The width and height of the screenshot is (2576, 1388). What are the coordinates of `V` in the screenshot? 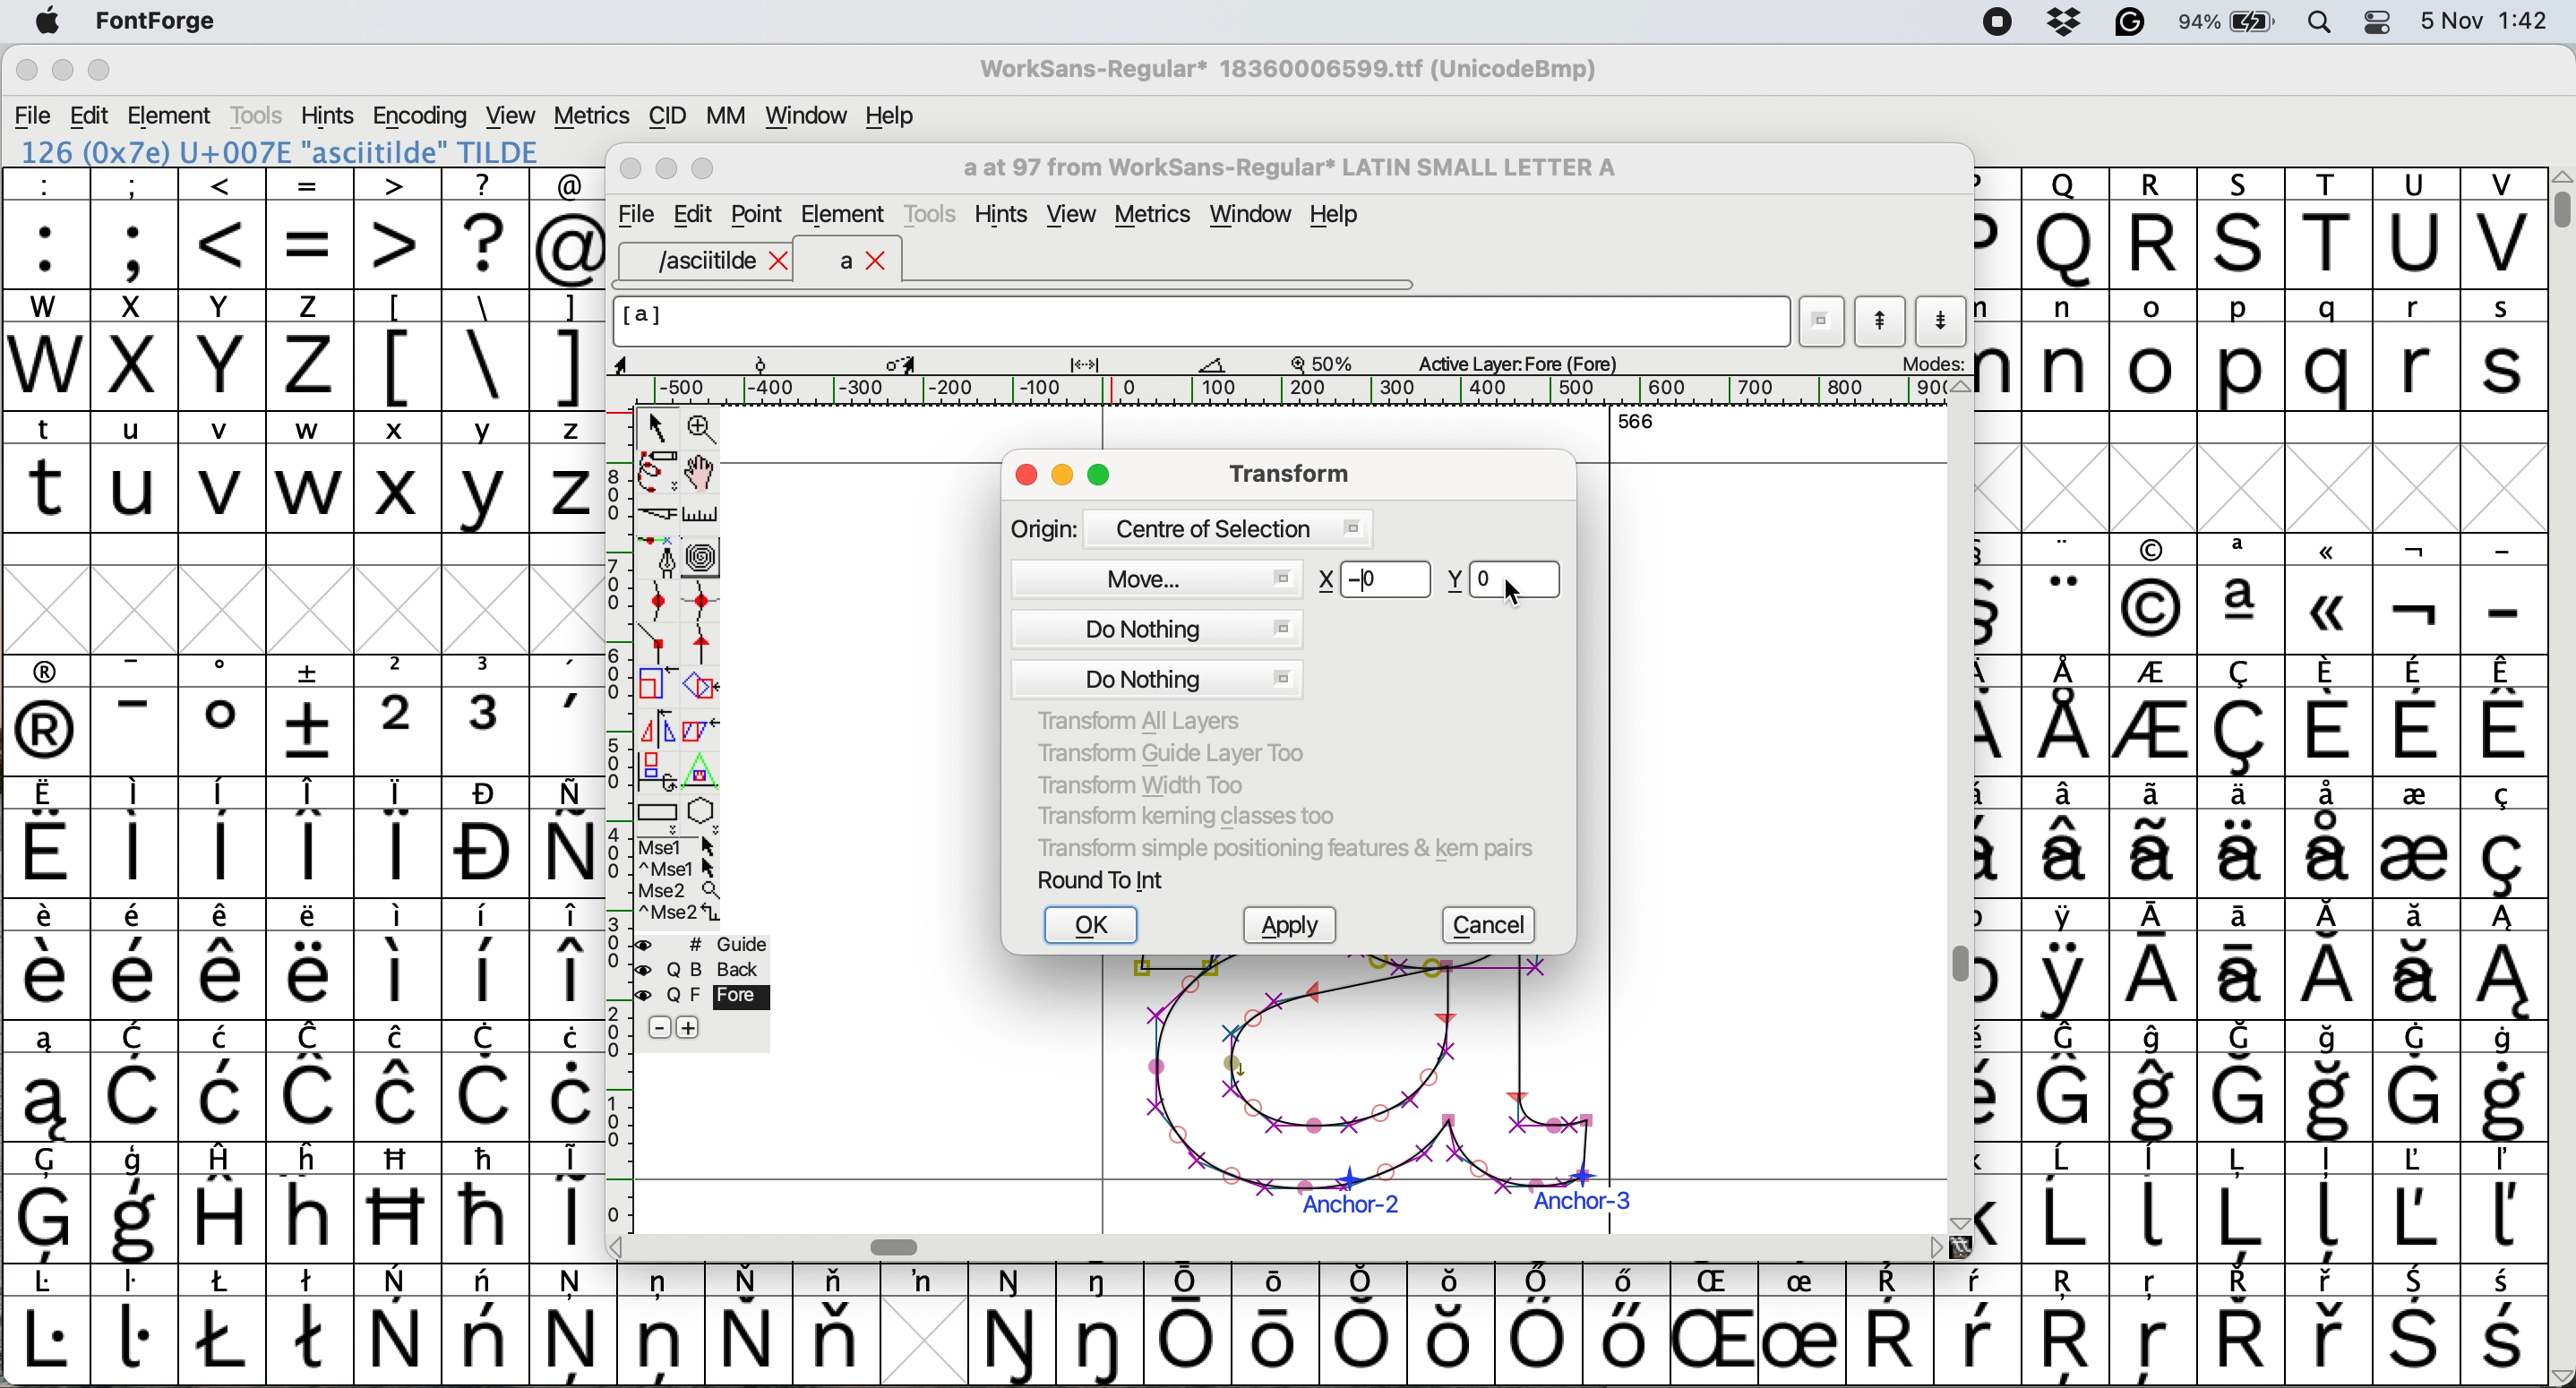 It's located at (2503, 229).